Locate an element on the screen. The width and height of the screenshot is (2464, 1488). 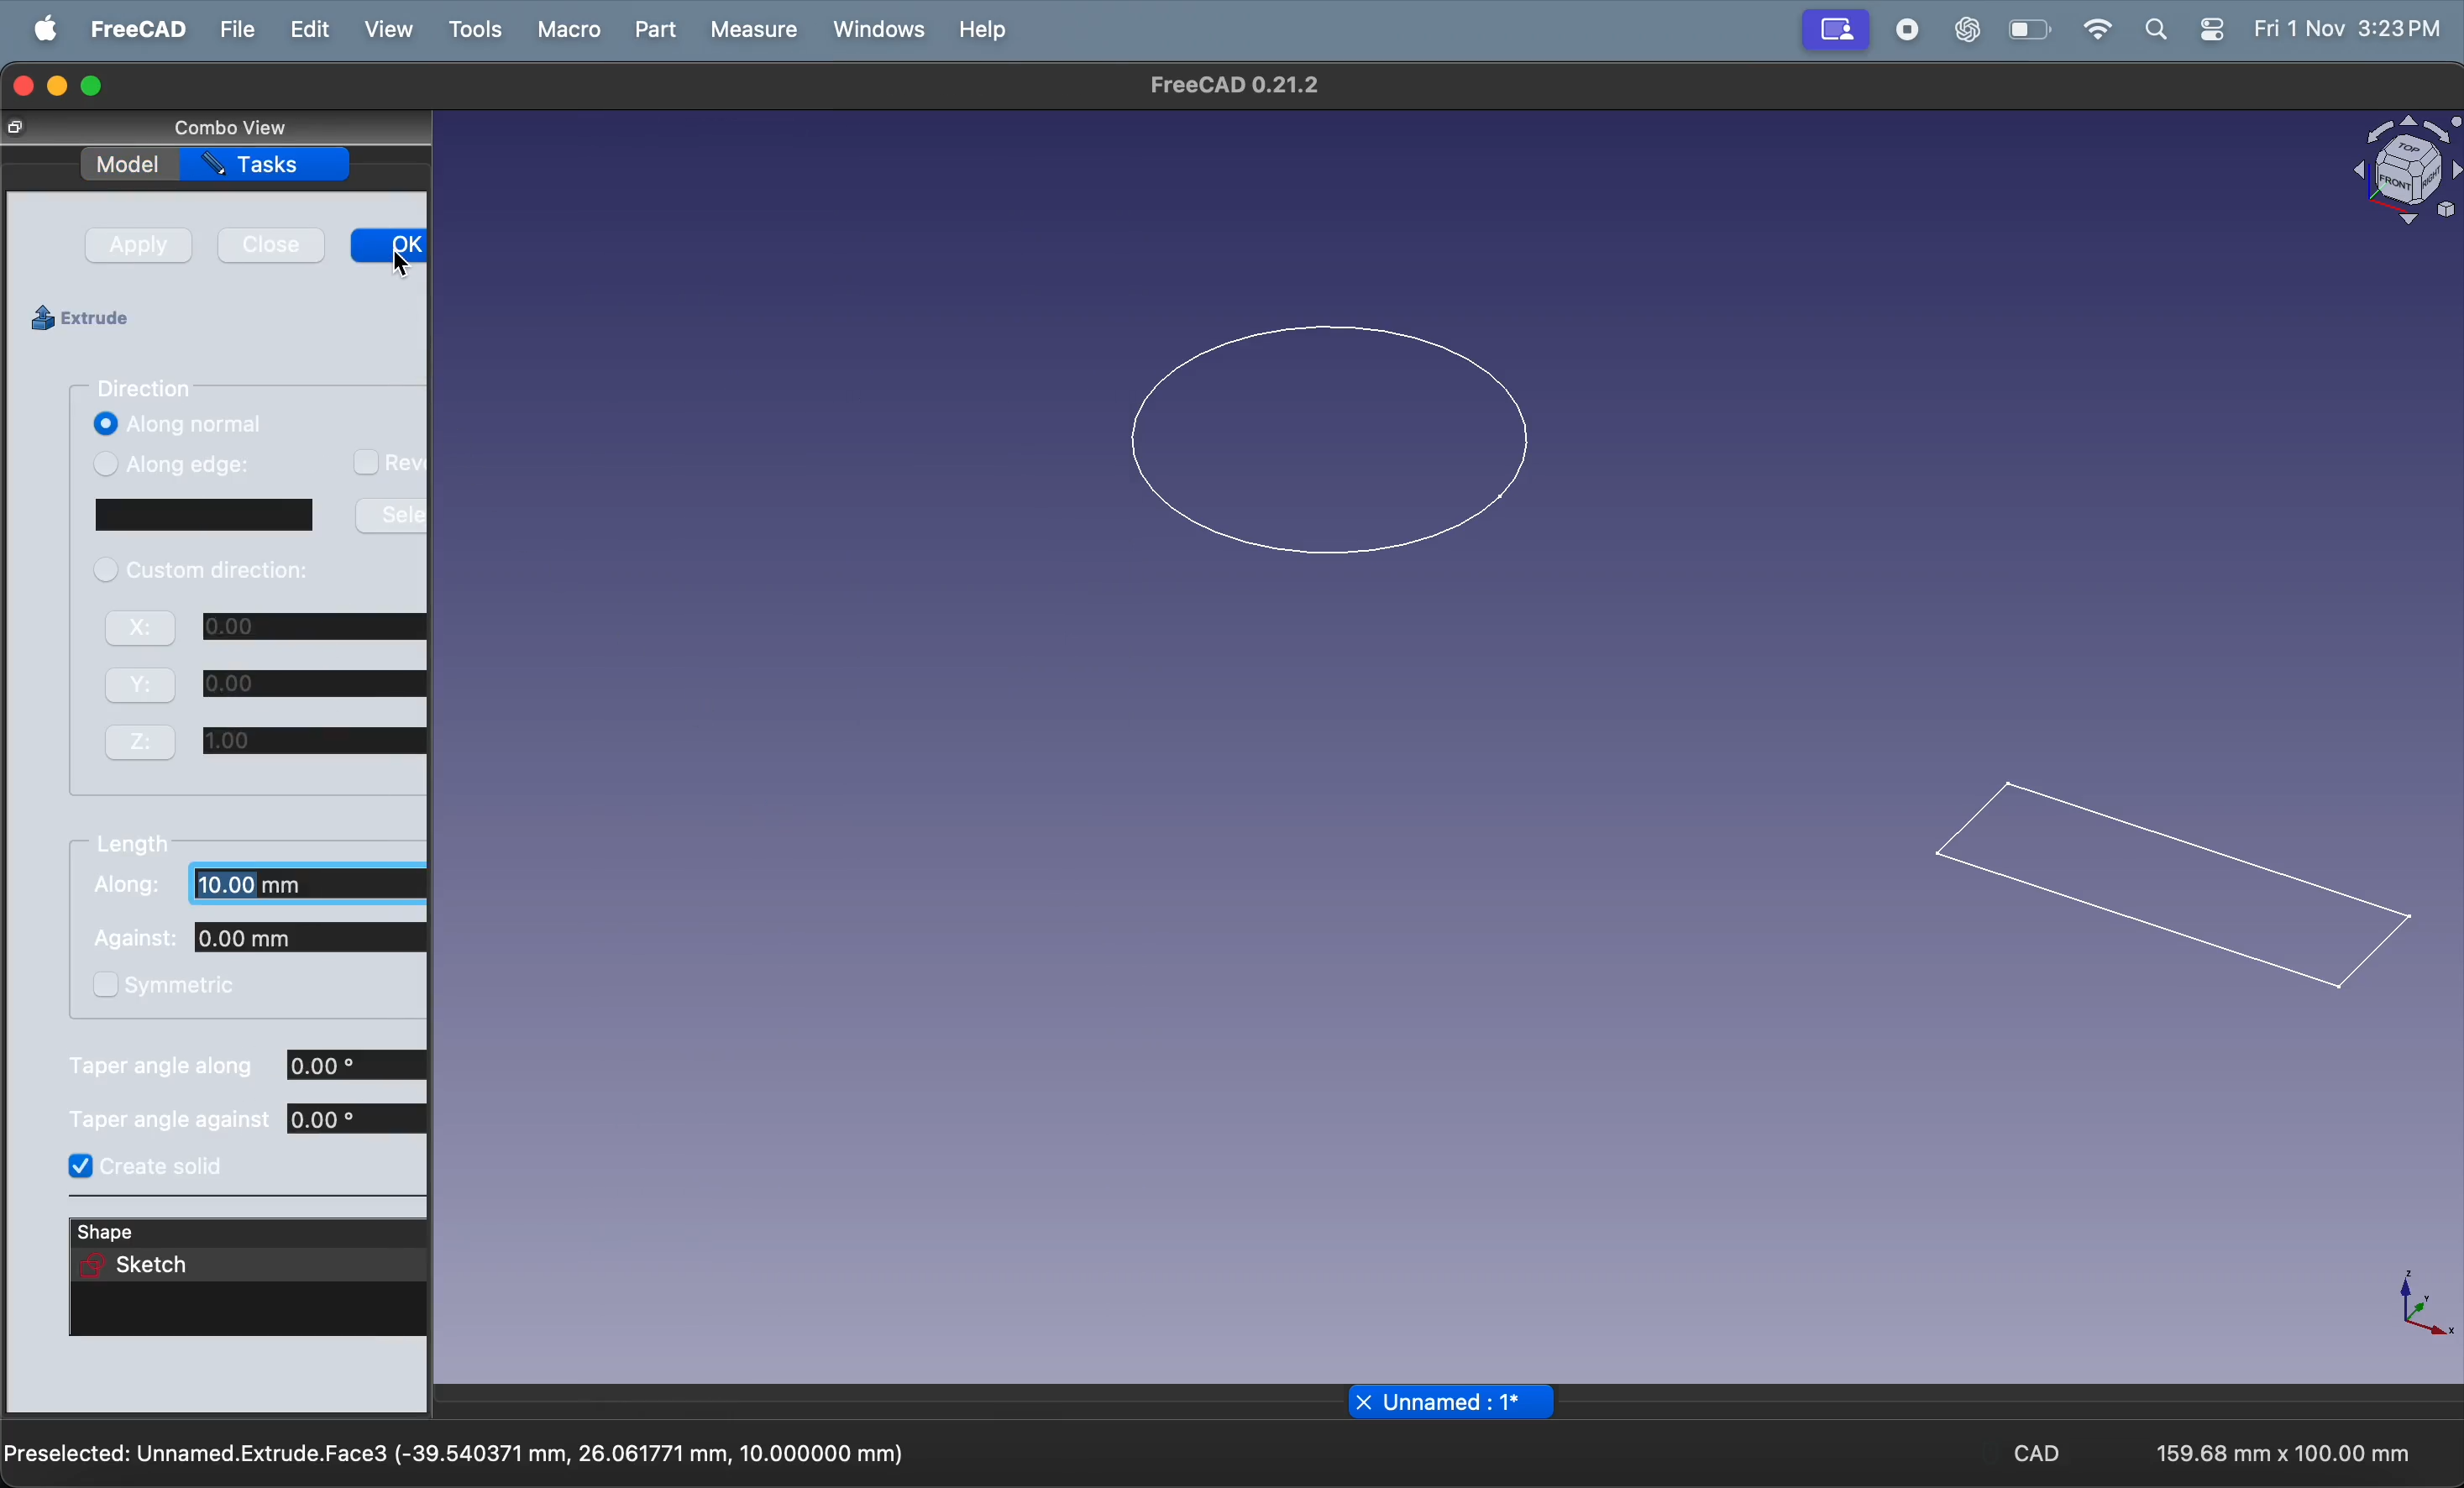
Combo View is located at coordinates (250, 128).